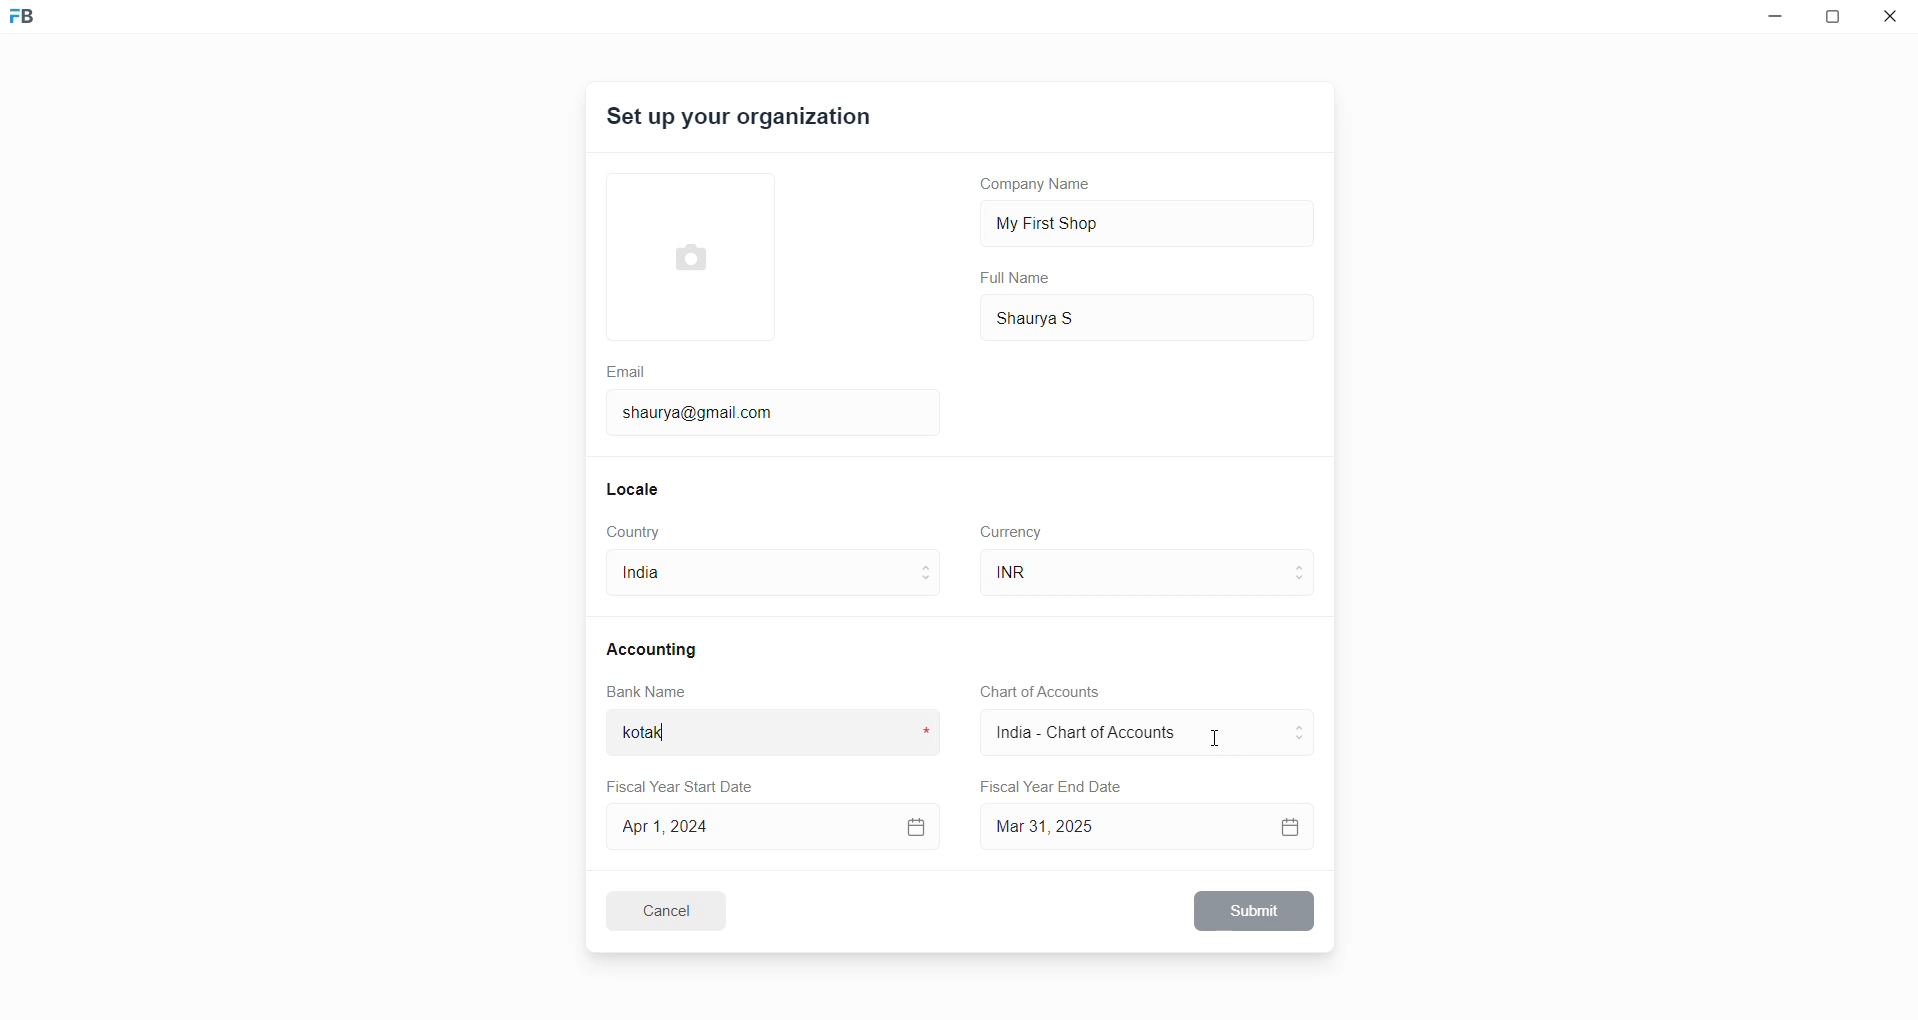 Image resolution: width=1918 pixels, height=1020 pixels. I want to click on India, so click(675, 577).